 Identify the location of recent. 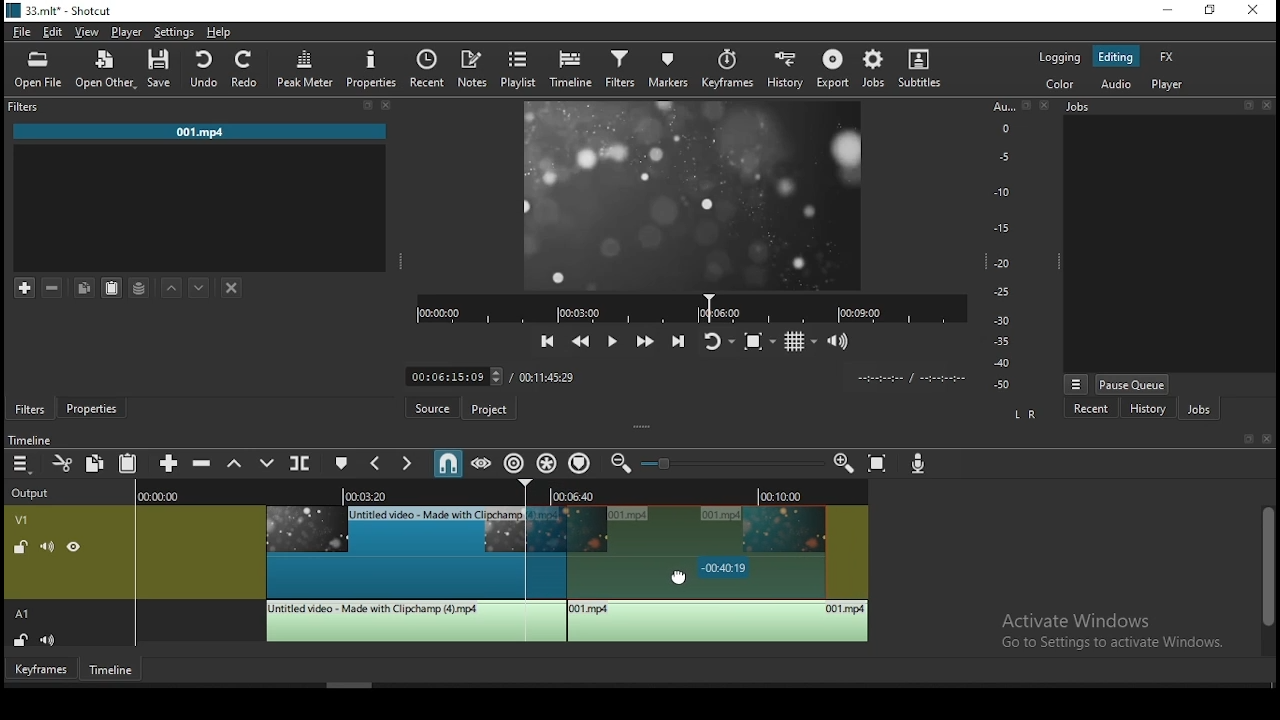
(1091, 409).